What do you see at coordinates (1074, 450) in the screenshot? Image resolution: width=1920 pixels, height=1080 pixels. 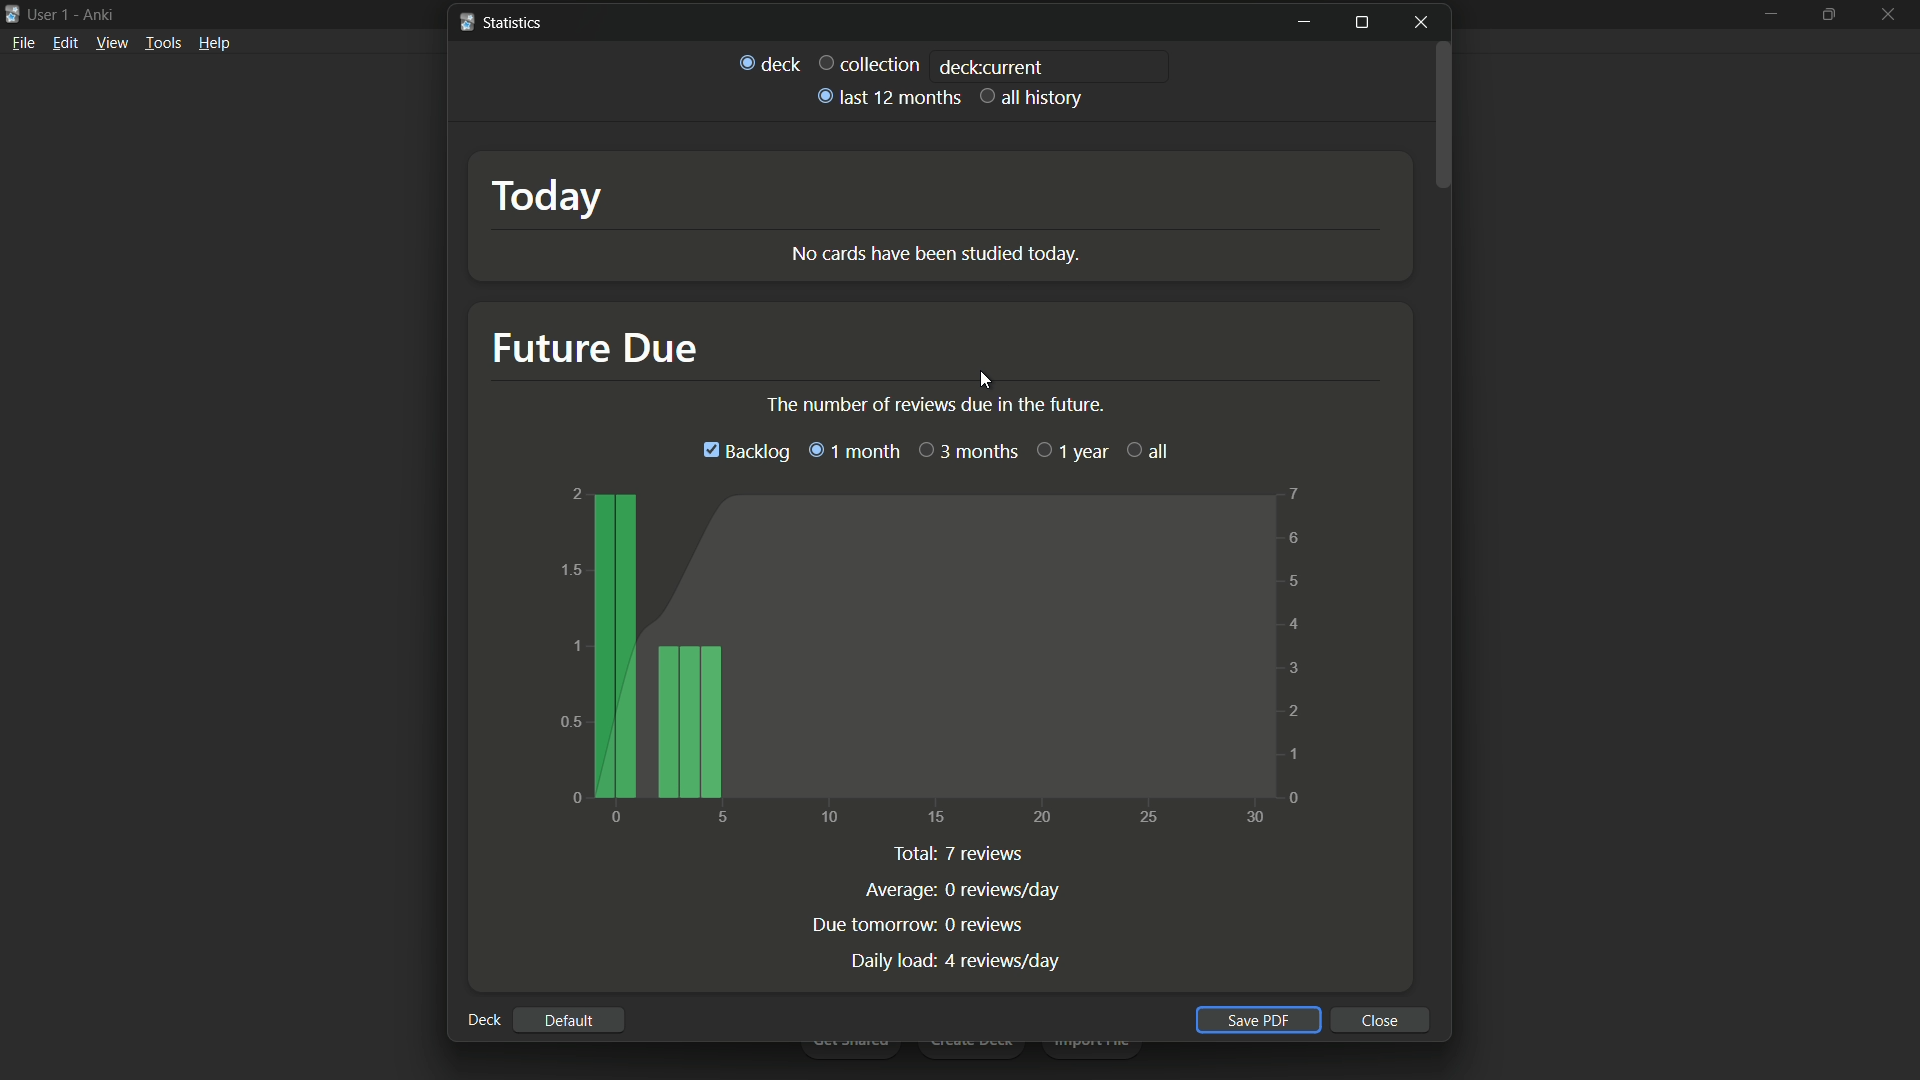 I see `1 year` at bounding box center [1074, 450].